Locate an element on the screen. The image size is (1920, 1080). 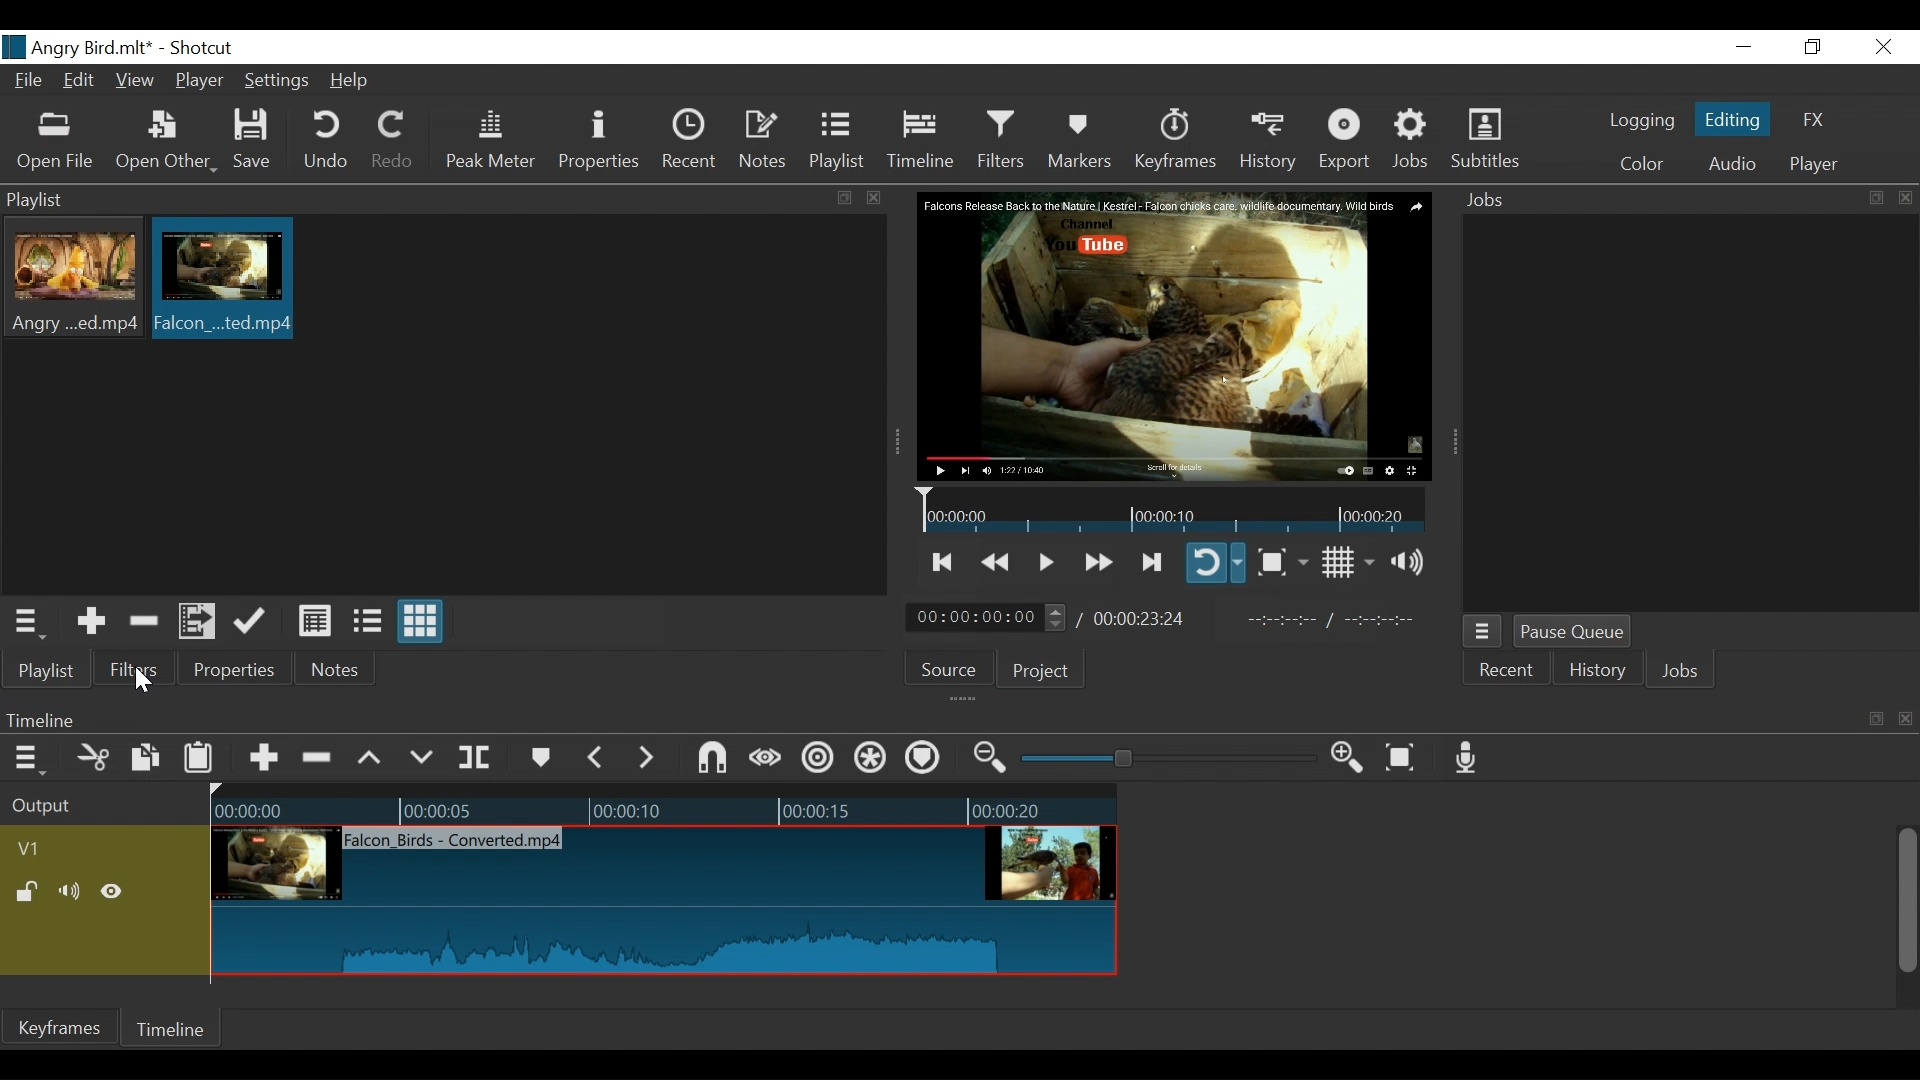
Filters is located at coordinates (131, 668).